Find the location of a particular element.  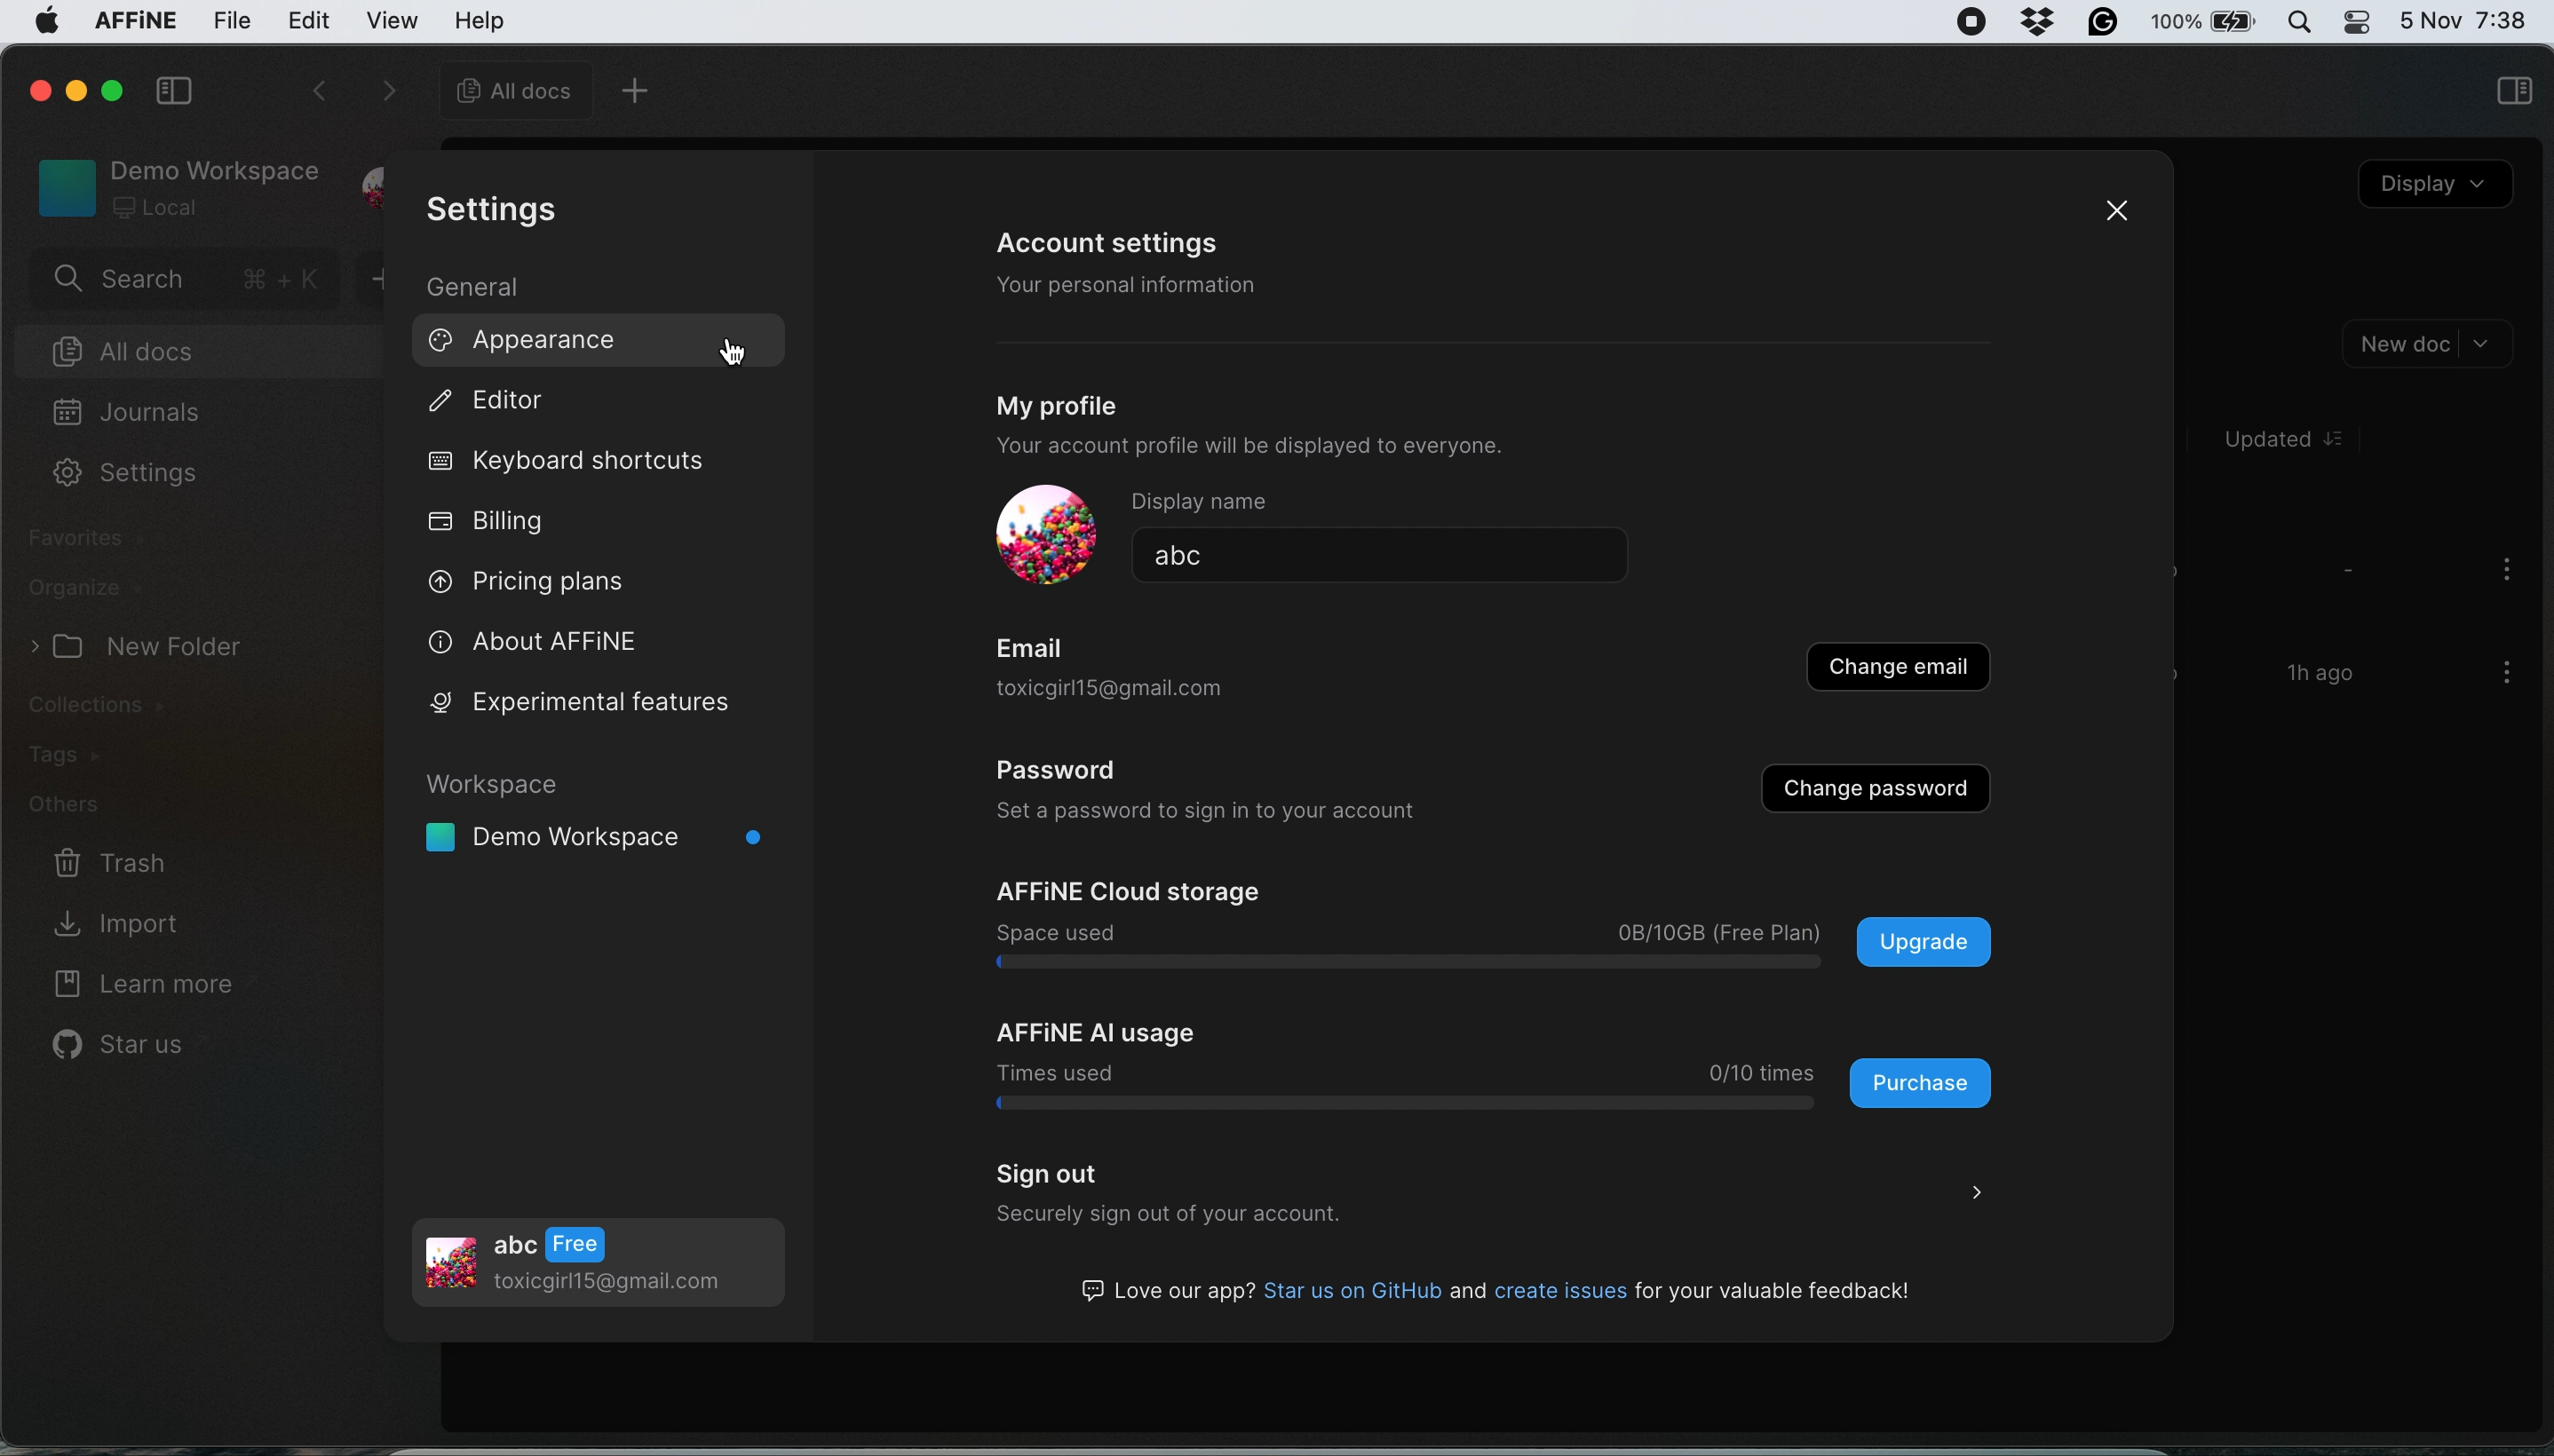

grammarly is located at coordinates (2106, 23).